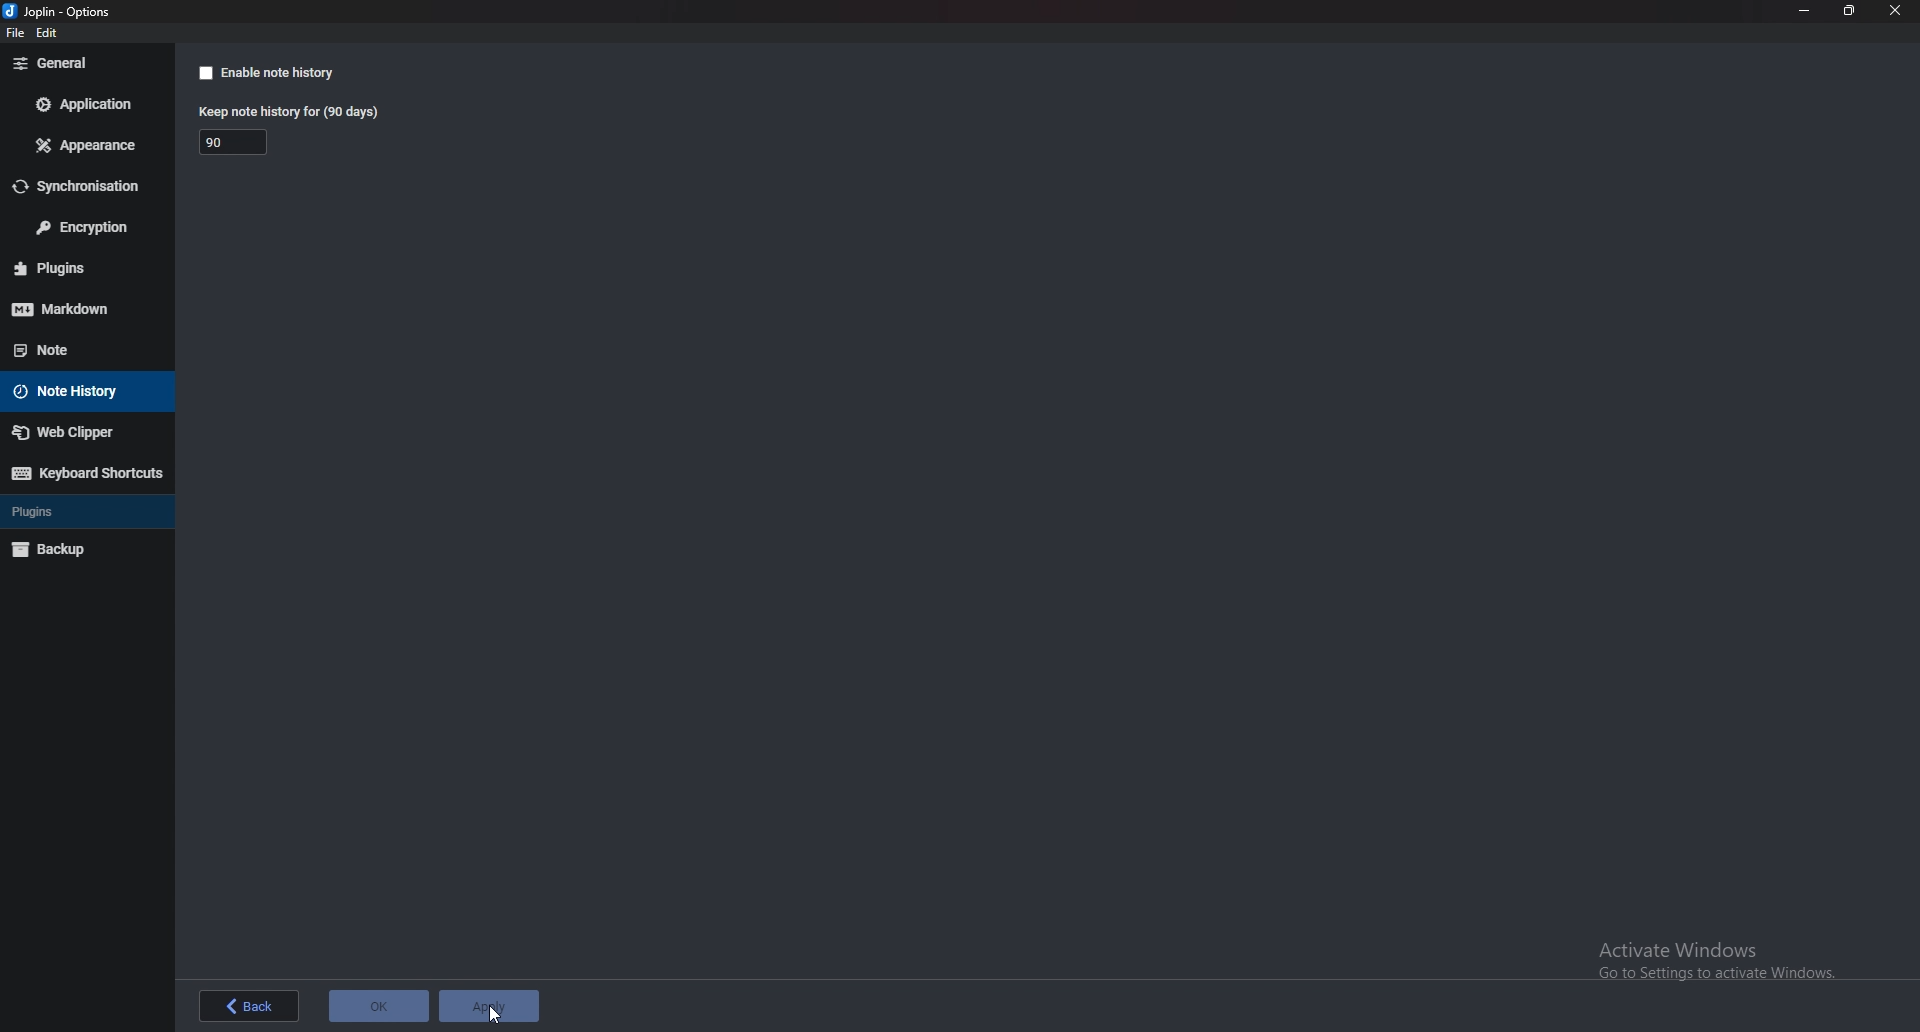 Image resolution: width=1920 pixels, height=1032 pixels. What do you see at coordinates (85, 227) in the screenshot?
I see `Encryption` at bounding box center [85, 227].